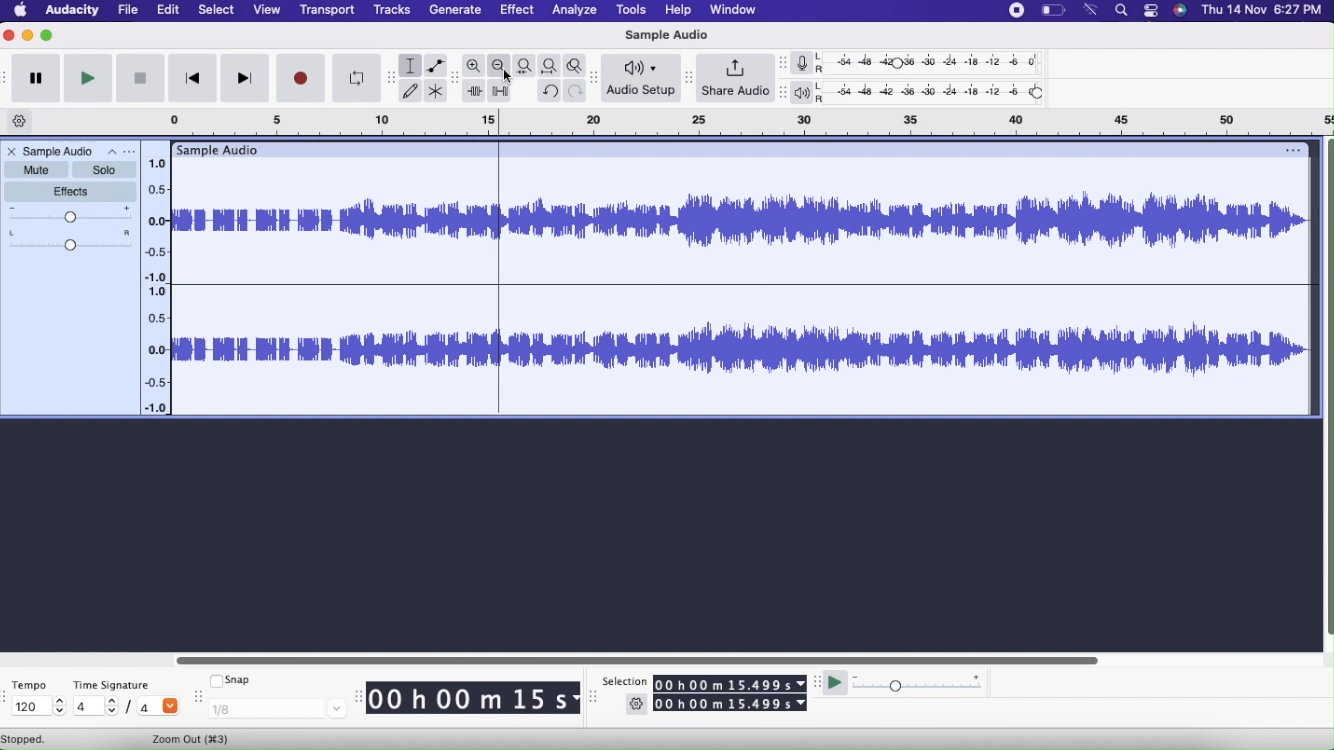  Describe the element at coordinates (37, 710) in the screenshot. I see `120` at that location.